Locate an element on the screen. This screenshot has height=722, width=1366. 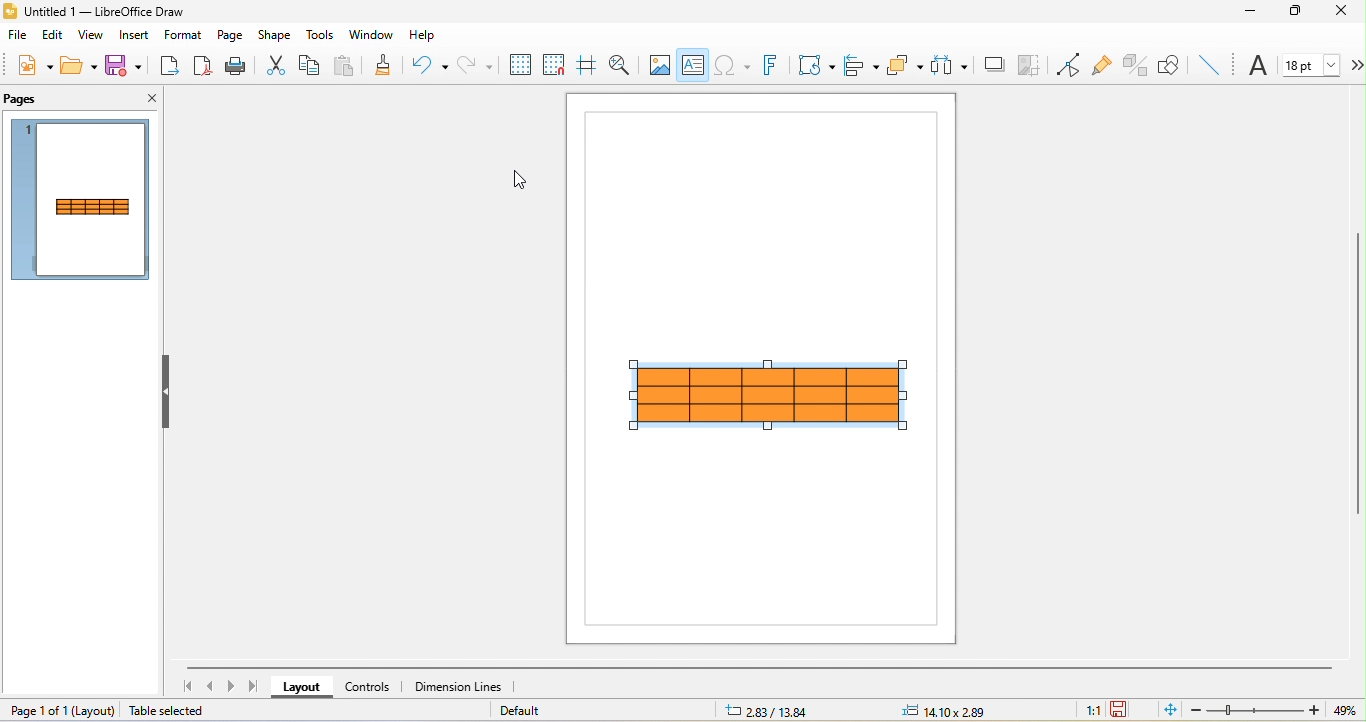
Added a border to the inserted table is located at coordinates (774, 397).